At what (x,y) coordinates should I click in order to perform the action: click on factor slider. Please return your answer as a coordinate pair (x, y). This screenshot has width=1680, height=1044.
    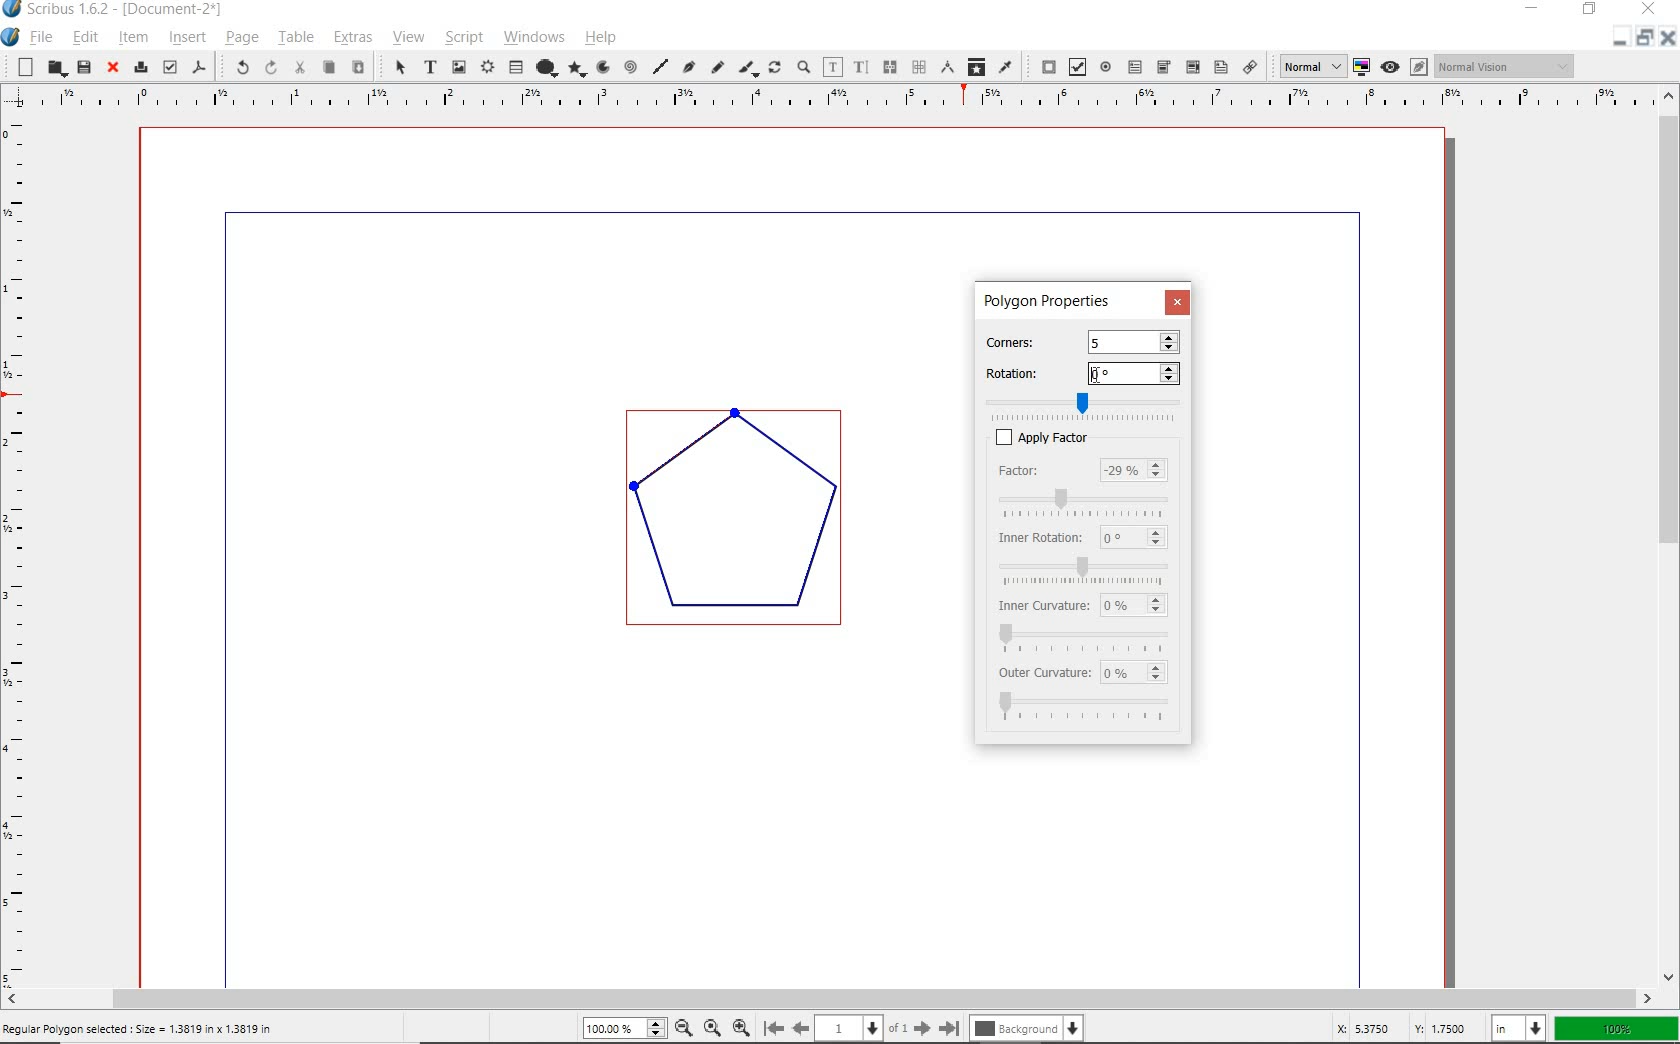
    Looking at the image, I should click on (1089, 500).